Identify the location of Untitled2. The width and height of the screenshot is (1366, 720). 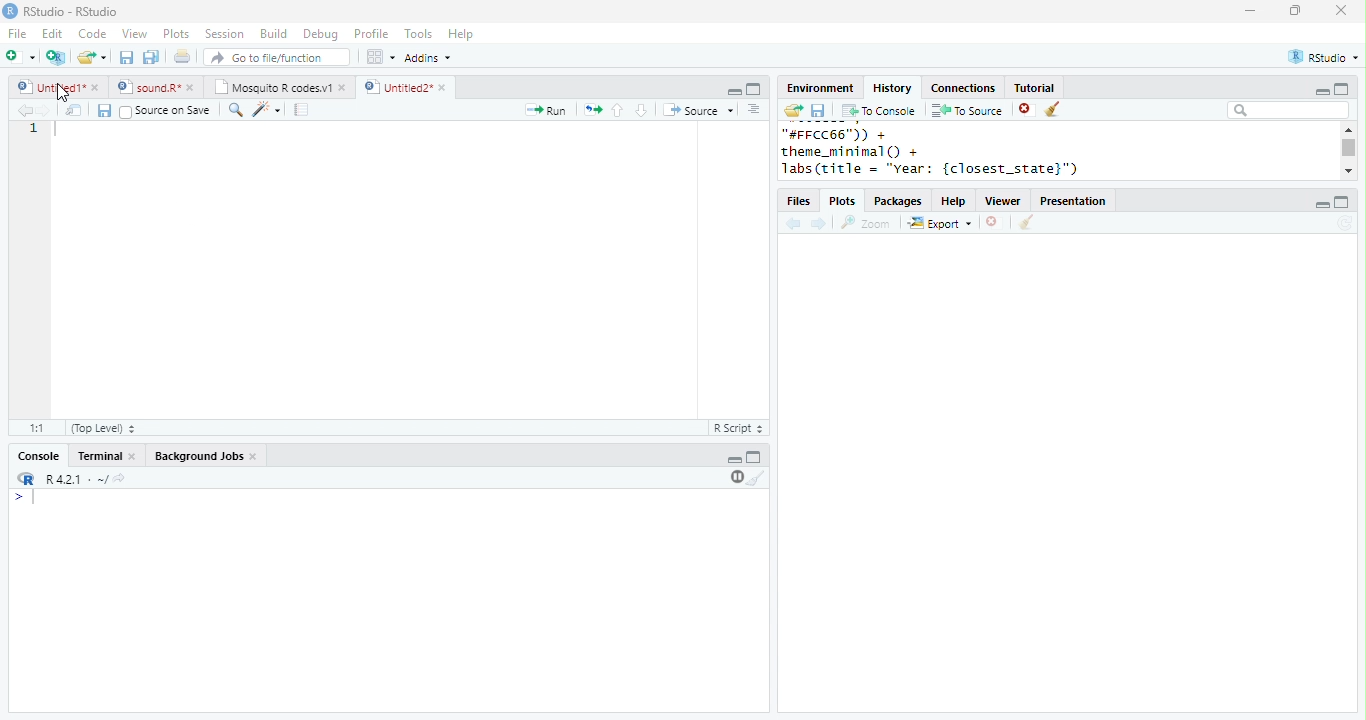
(396, 87).